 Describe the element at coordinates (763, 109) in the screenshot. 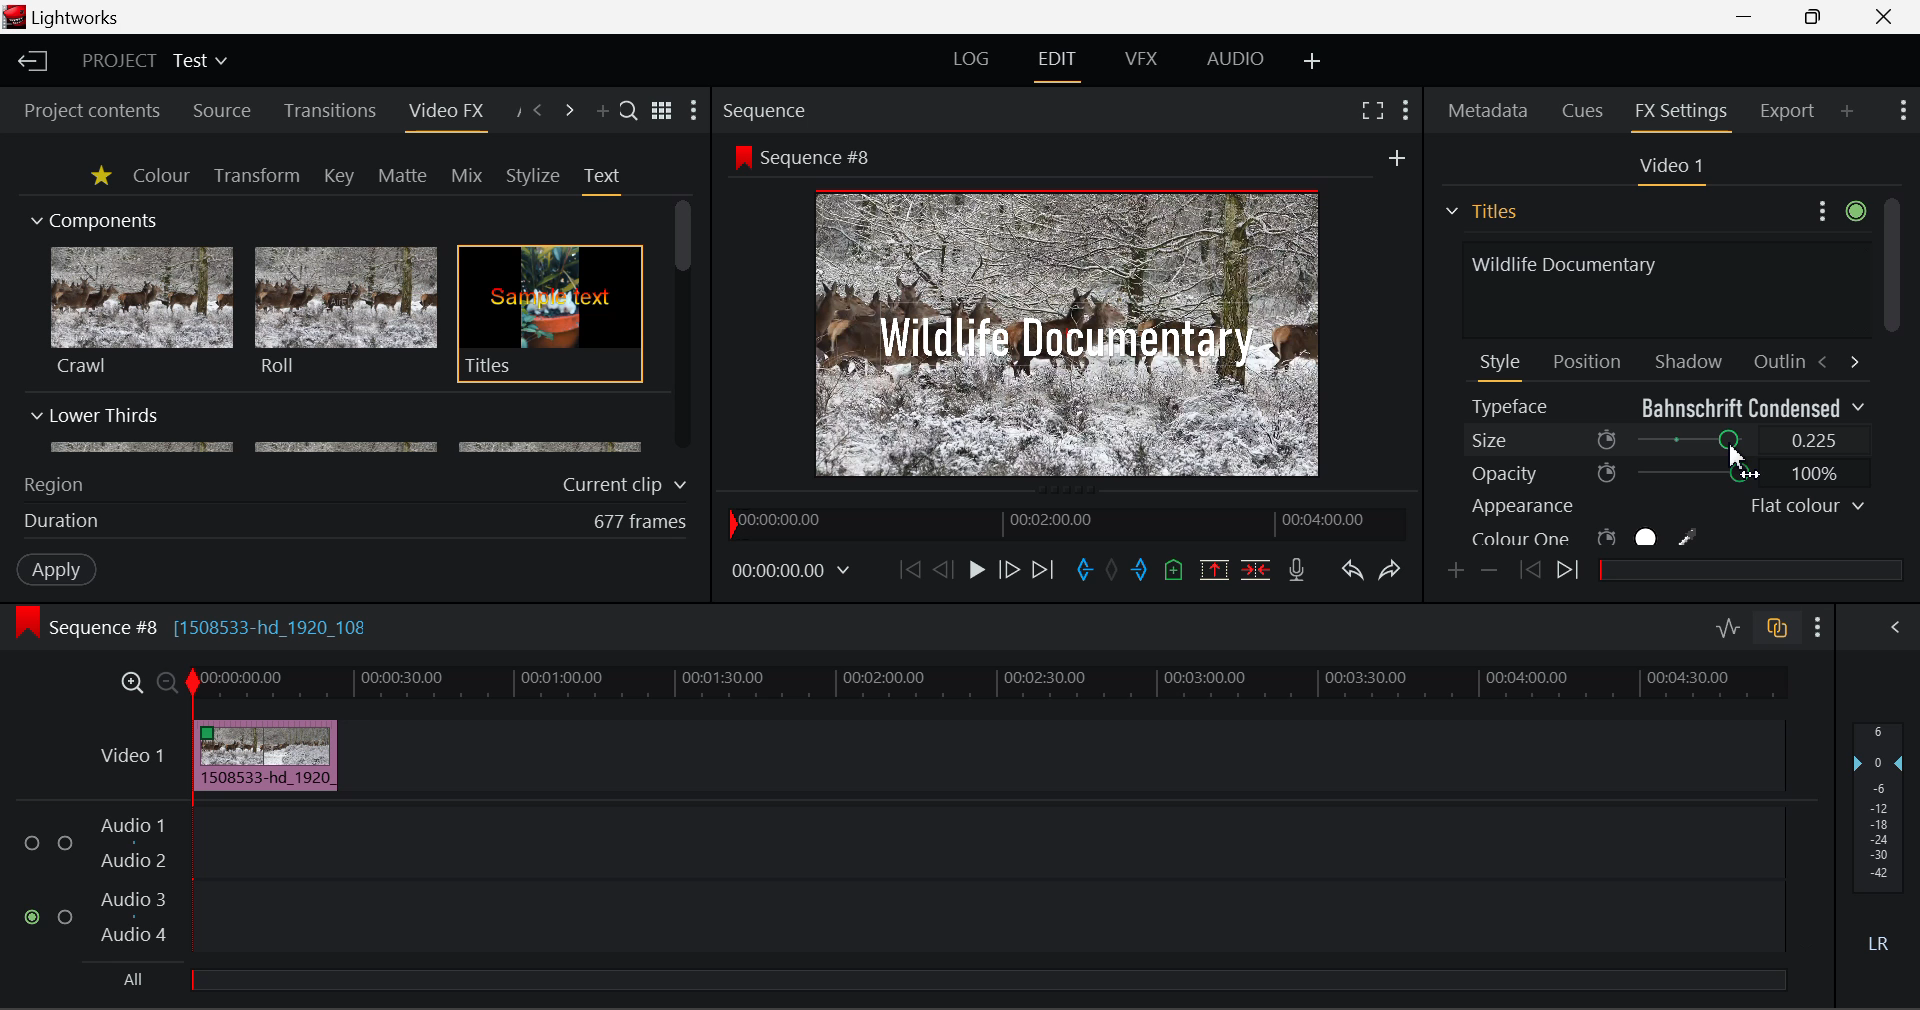

I see `Sequence` at that location.